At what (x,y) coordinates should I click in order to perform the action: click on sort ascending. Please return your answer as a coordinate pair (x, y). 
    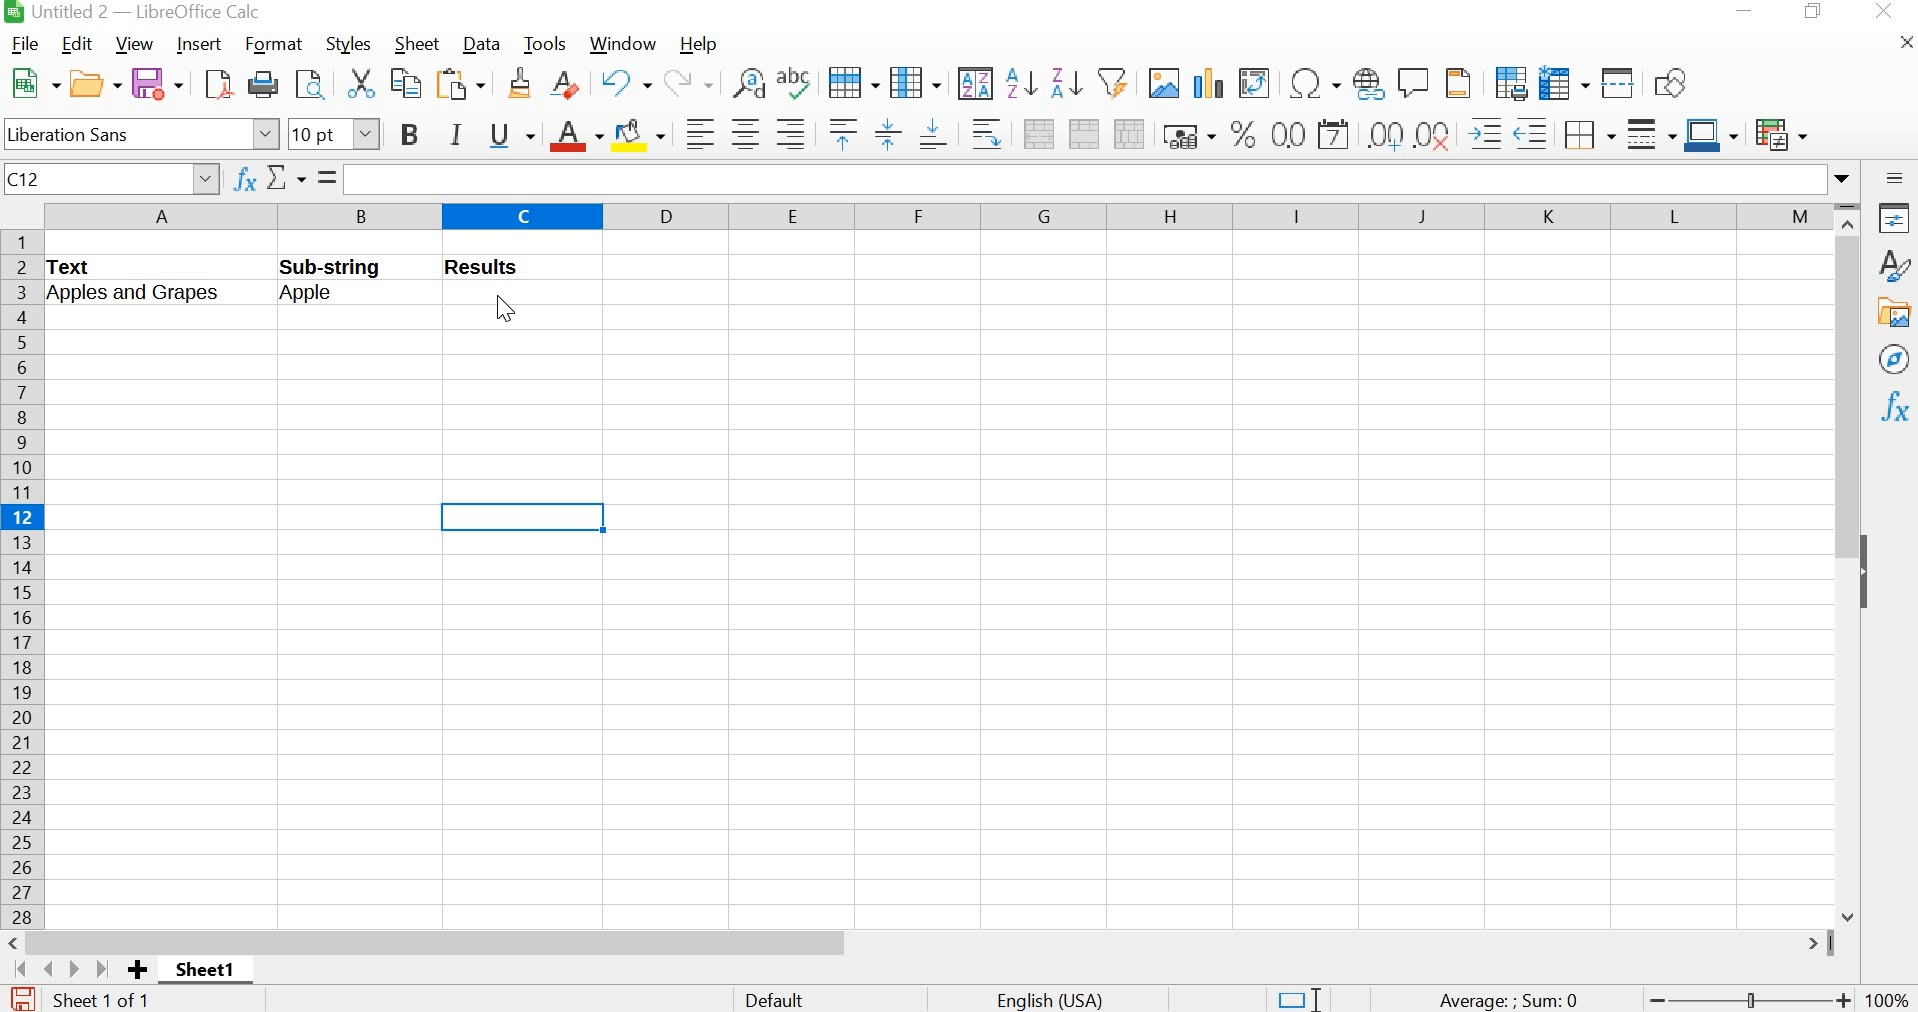
    Looking at the image, I should click on (1021, 83).